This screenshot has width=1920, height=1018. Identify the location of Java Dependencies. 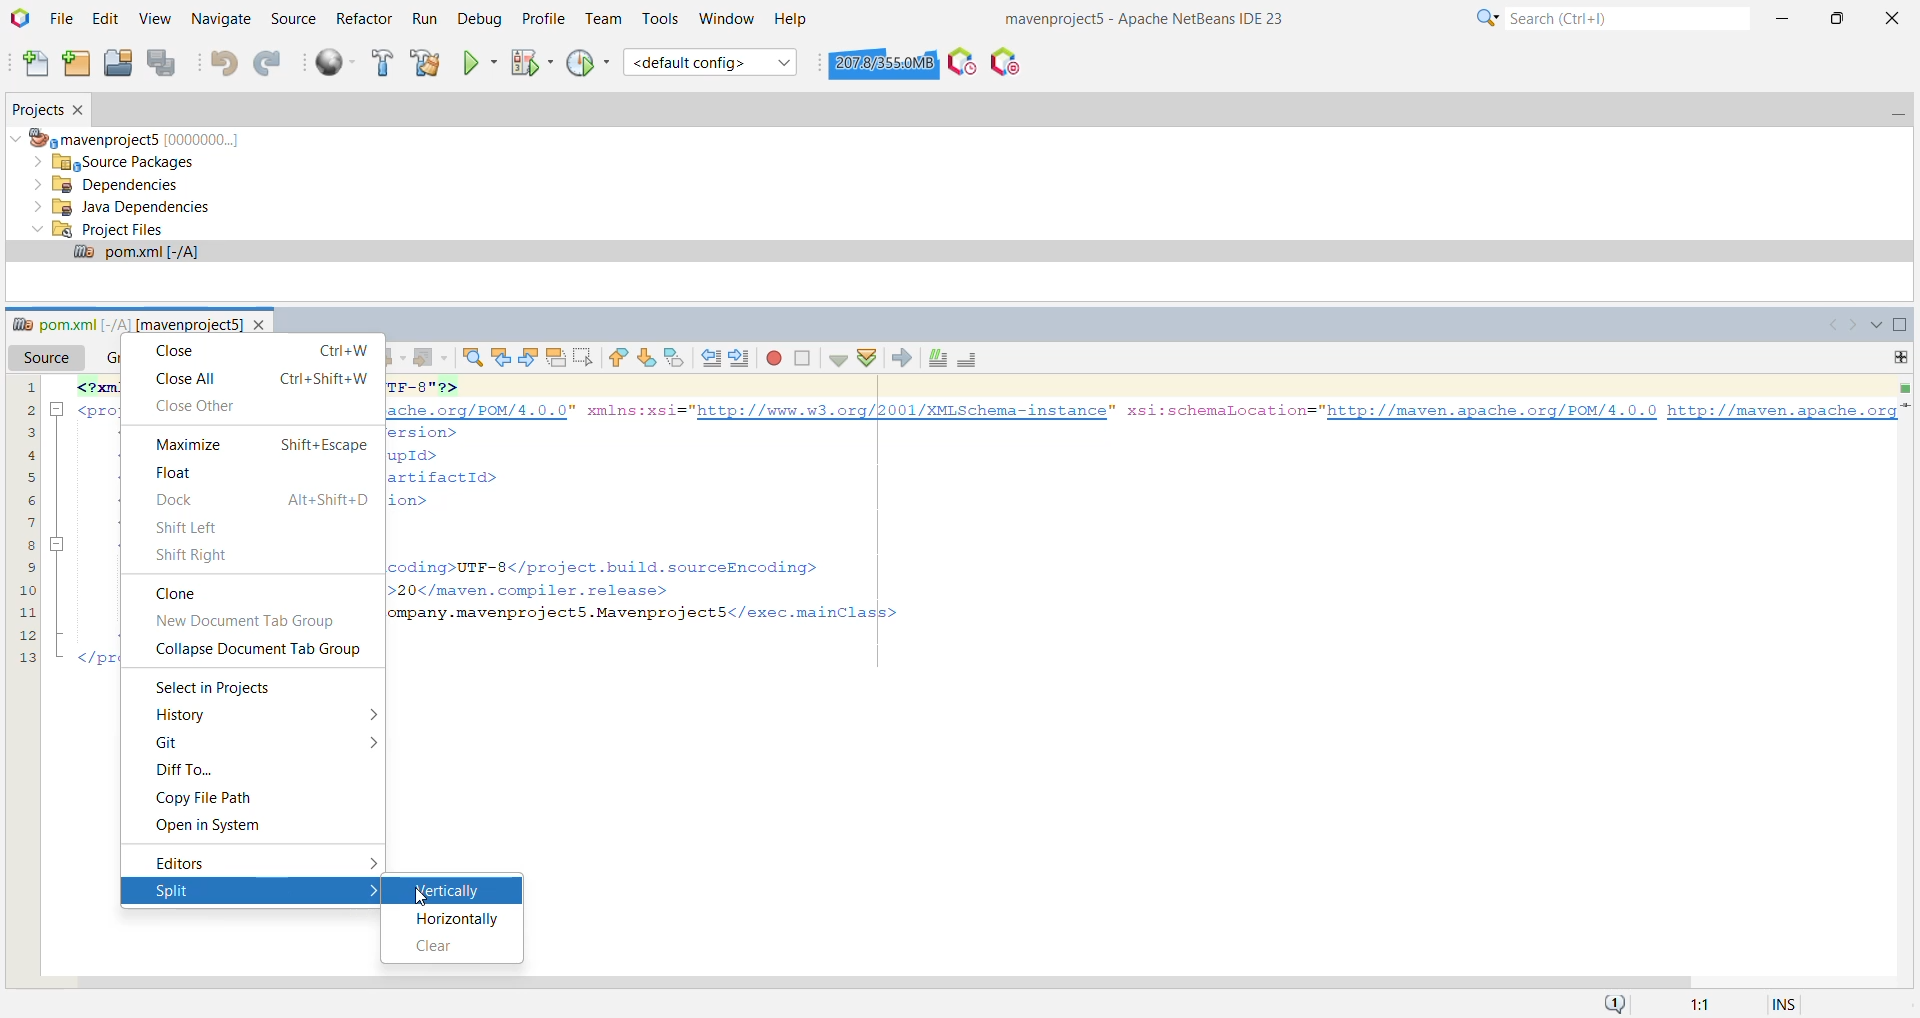
(122, 208).